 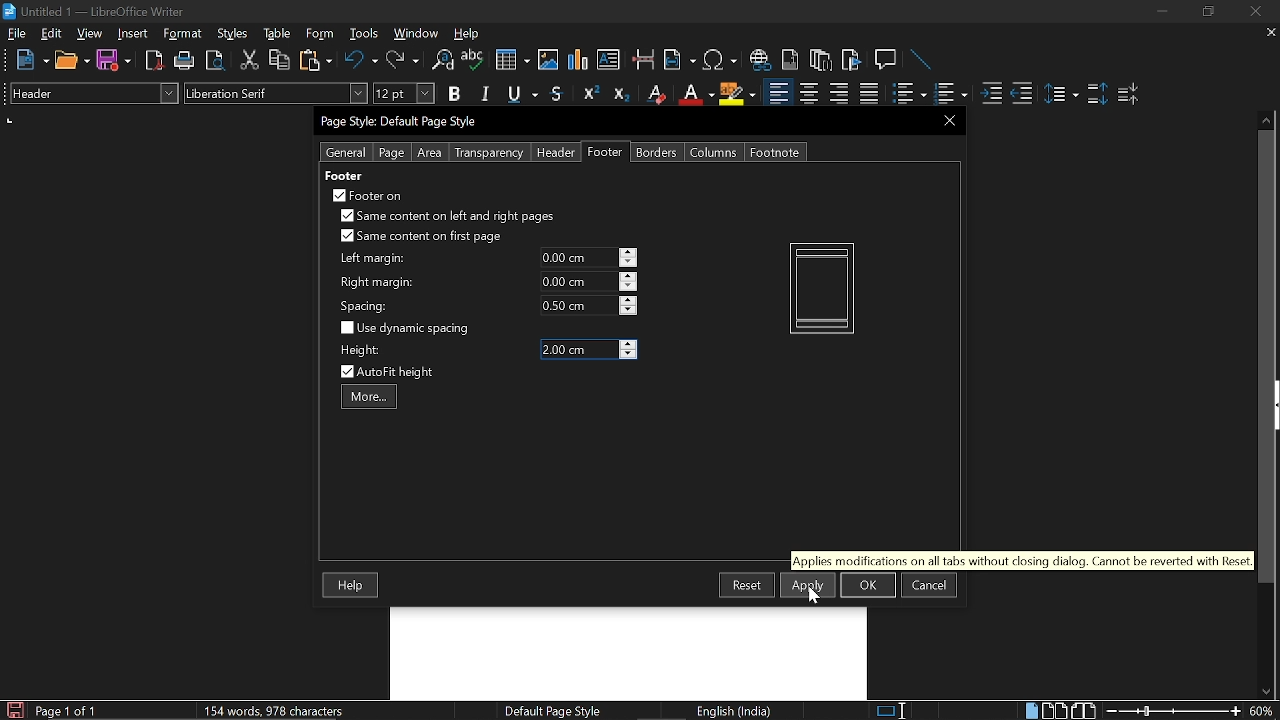 I want to click on Word count, so click(x=295, y=710).